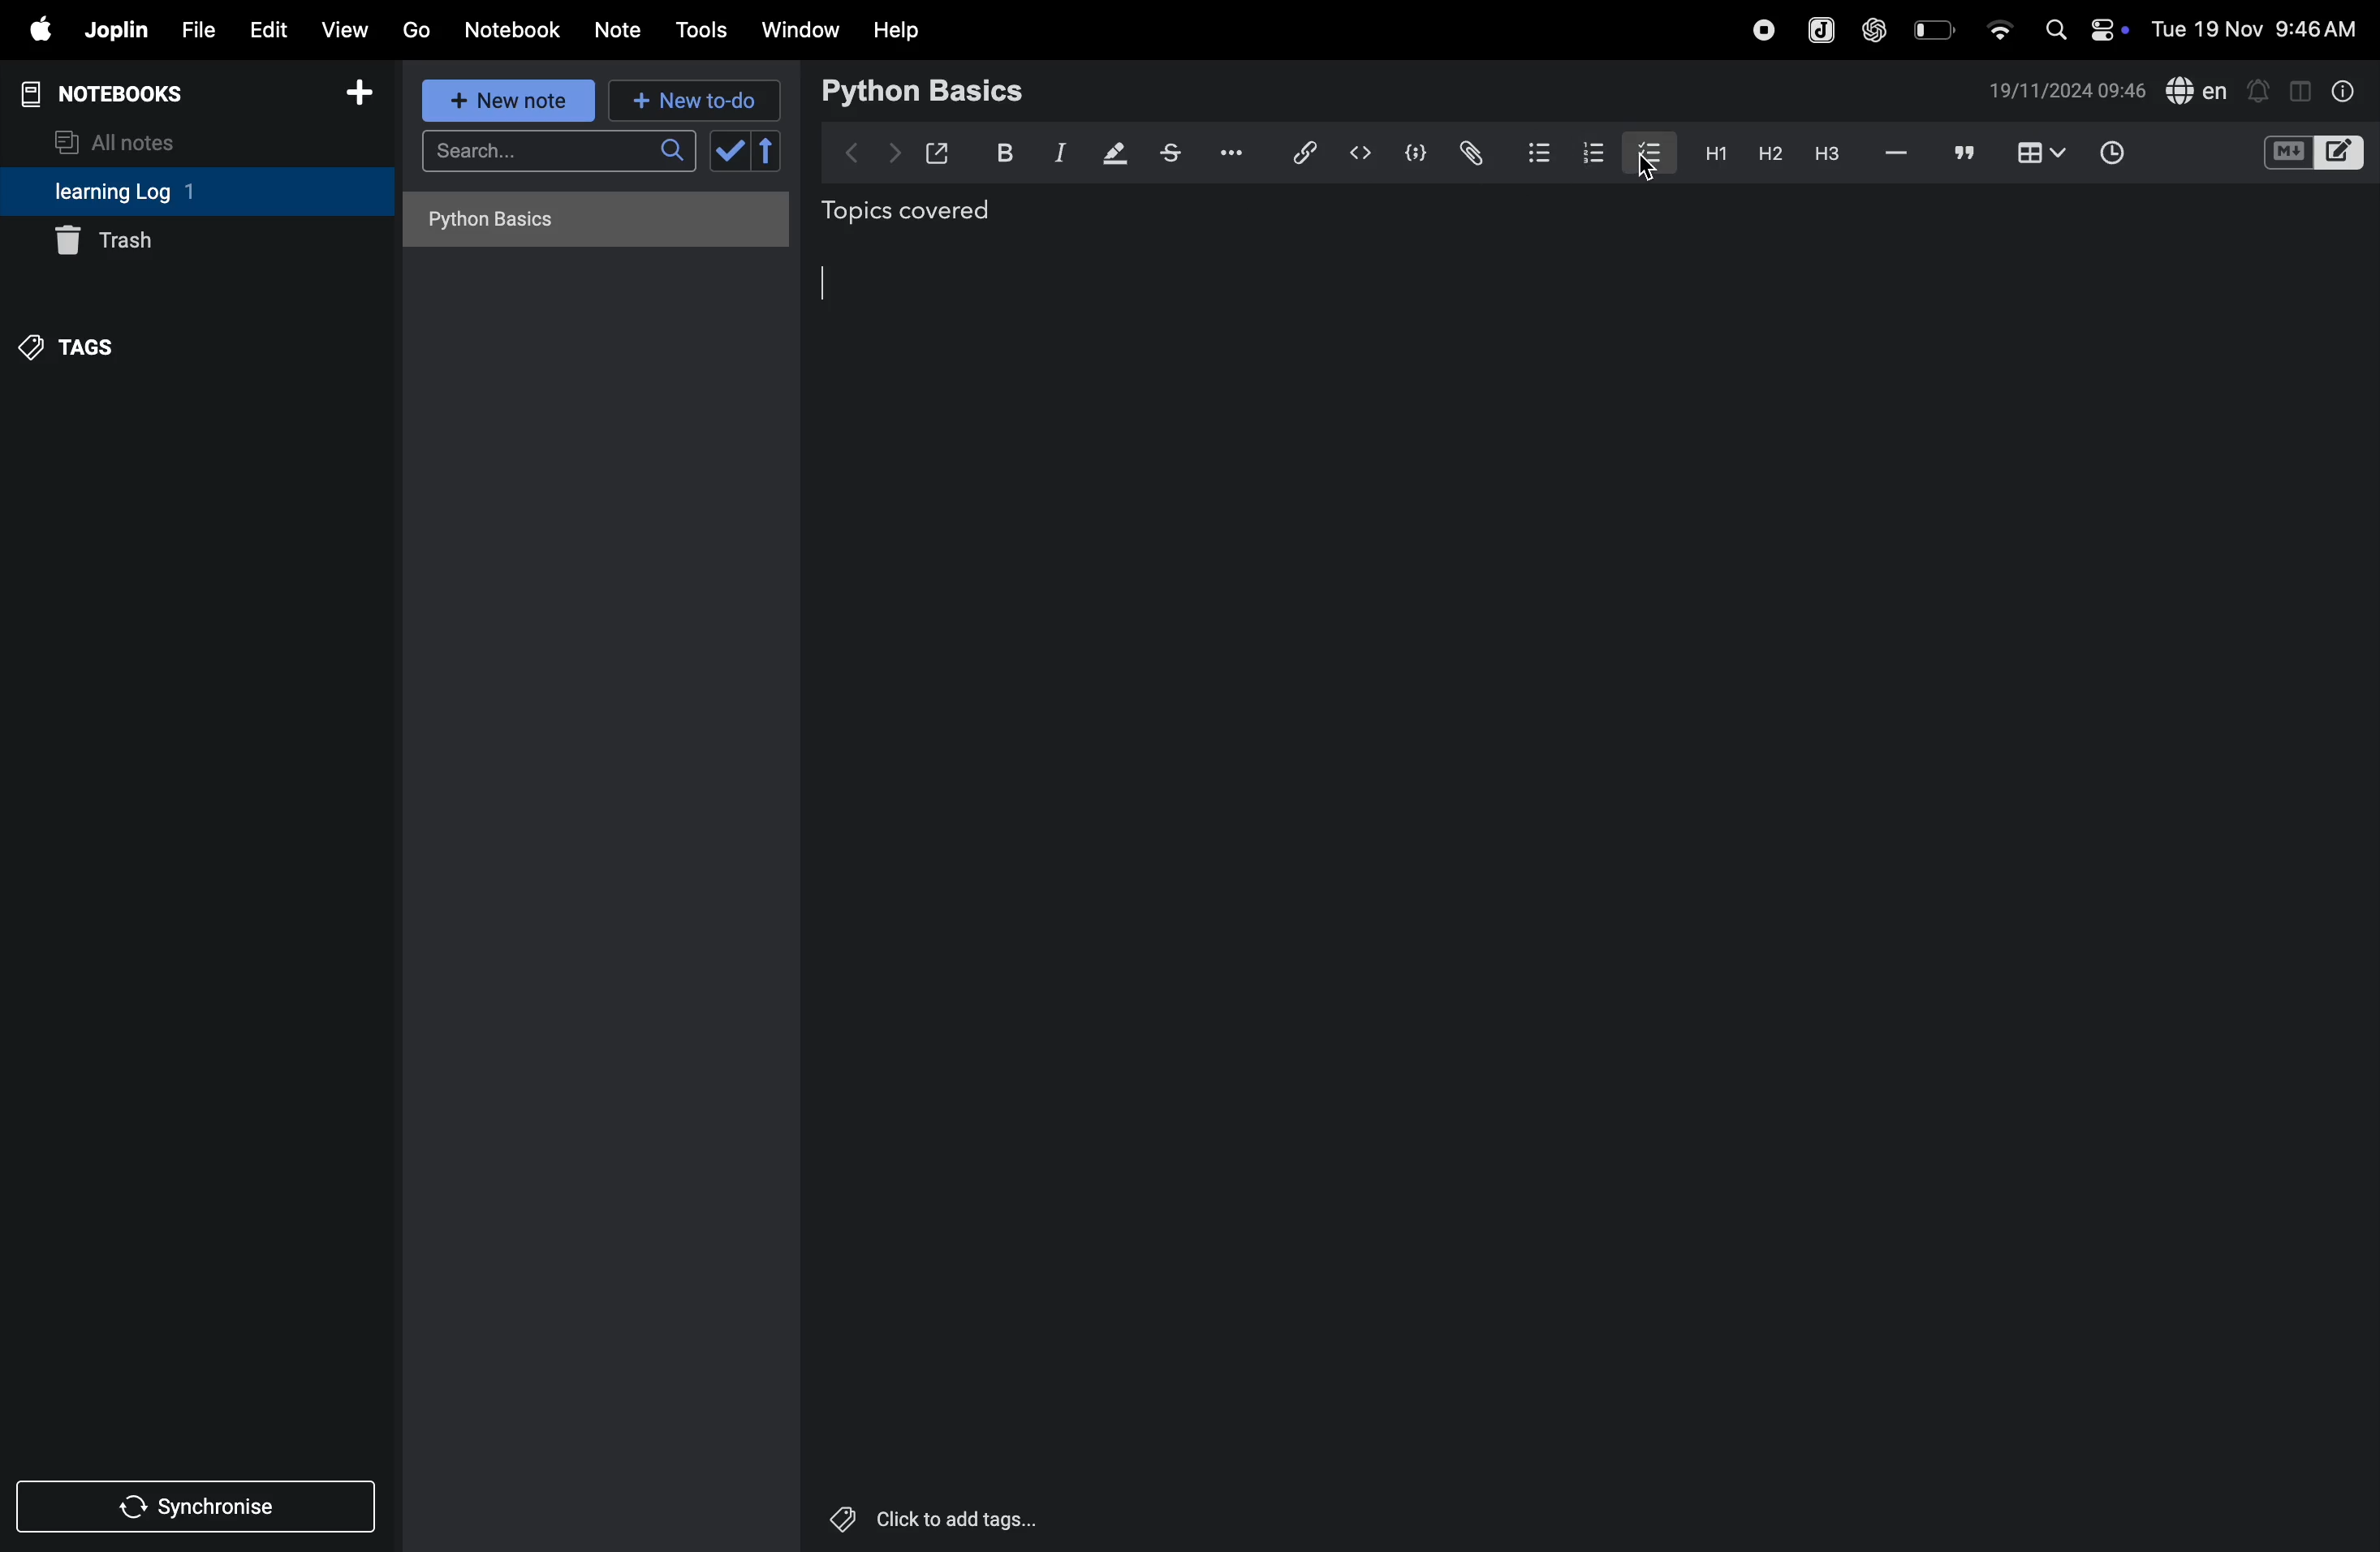  What do you see at coordinates (619, 31) in the screenshot?
I see `notes` at bounding box center [619, 31].